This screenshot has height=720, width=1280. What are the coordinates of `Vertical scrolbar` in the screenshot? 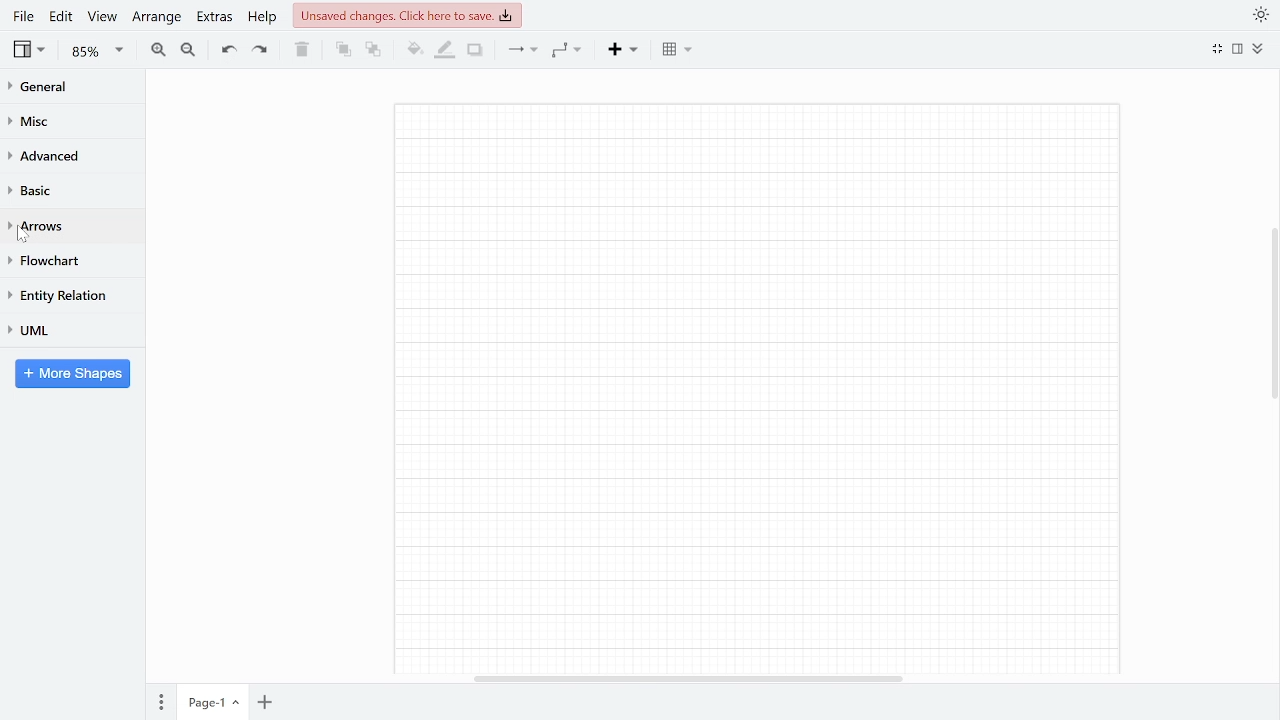 It's located at (1272, 320).